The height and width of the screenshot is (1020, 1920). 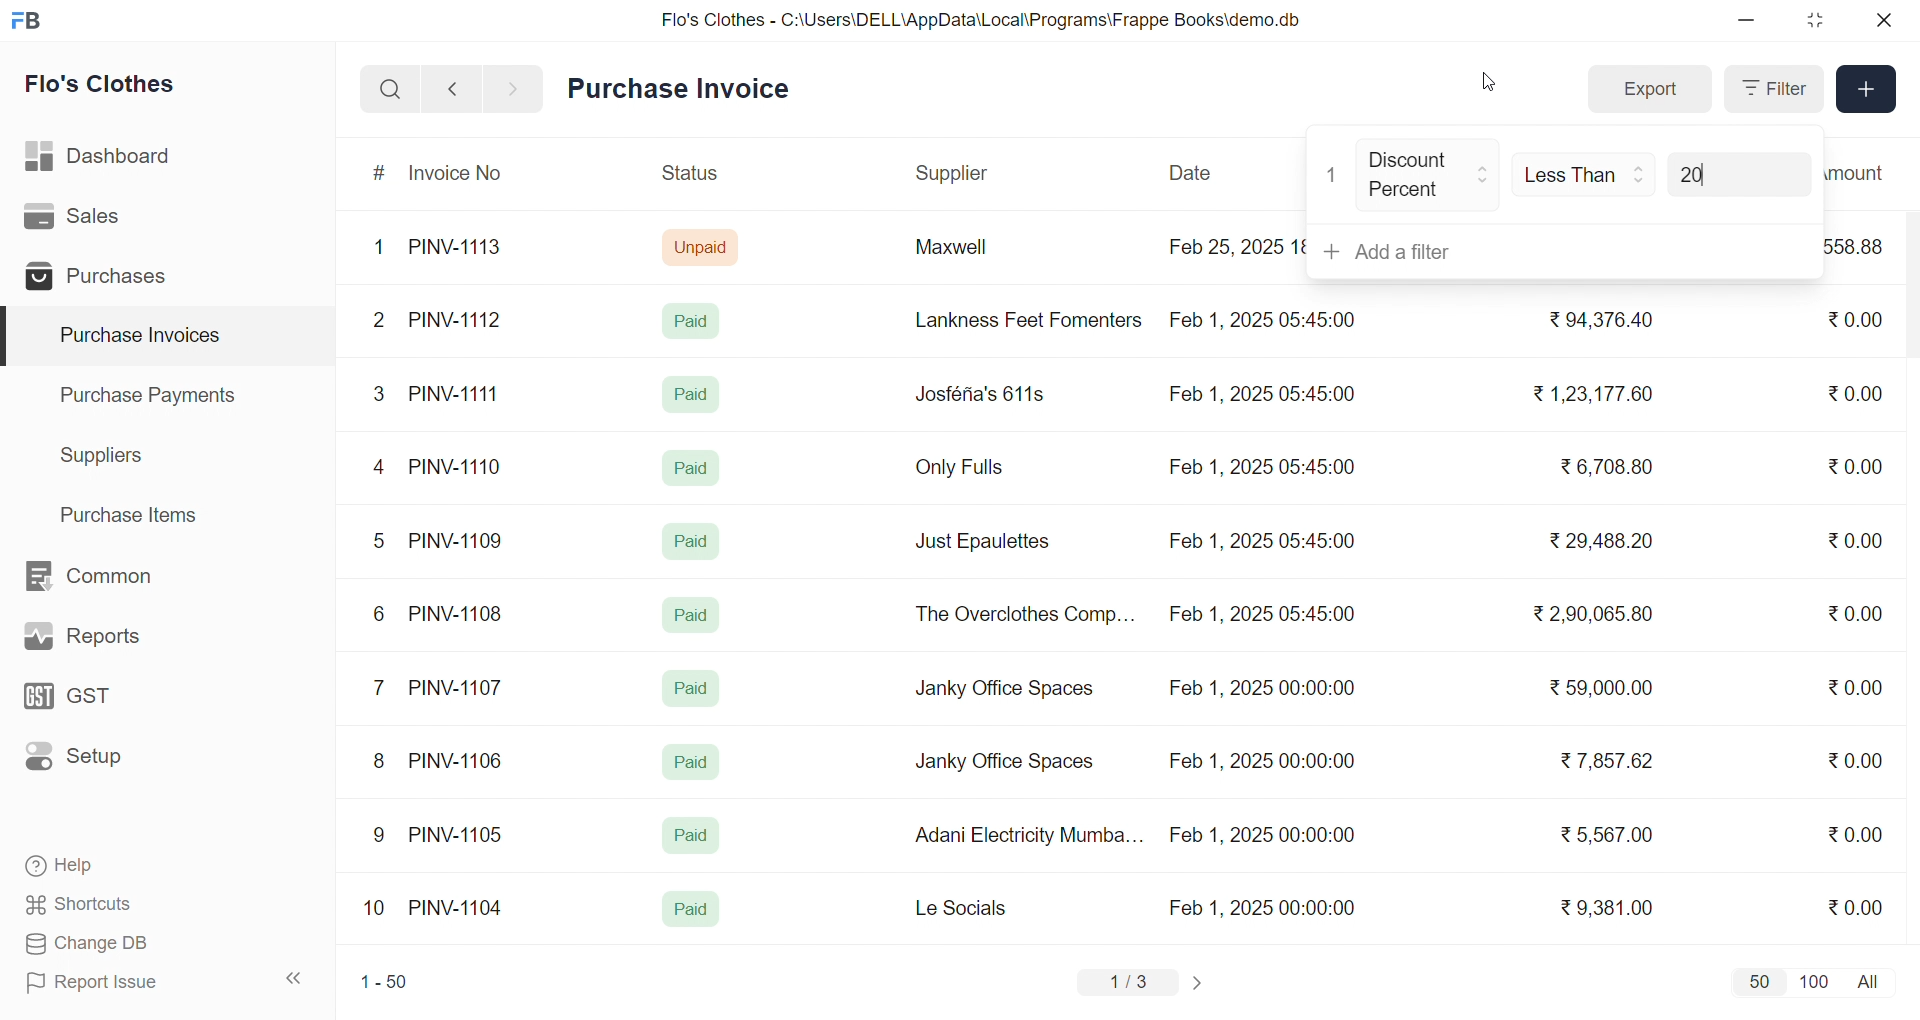 What do you see at coordinates (1814, 20) in the screenshot?
I see `resize` at bounding box center [1814, 20].